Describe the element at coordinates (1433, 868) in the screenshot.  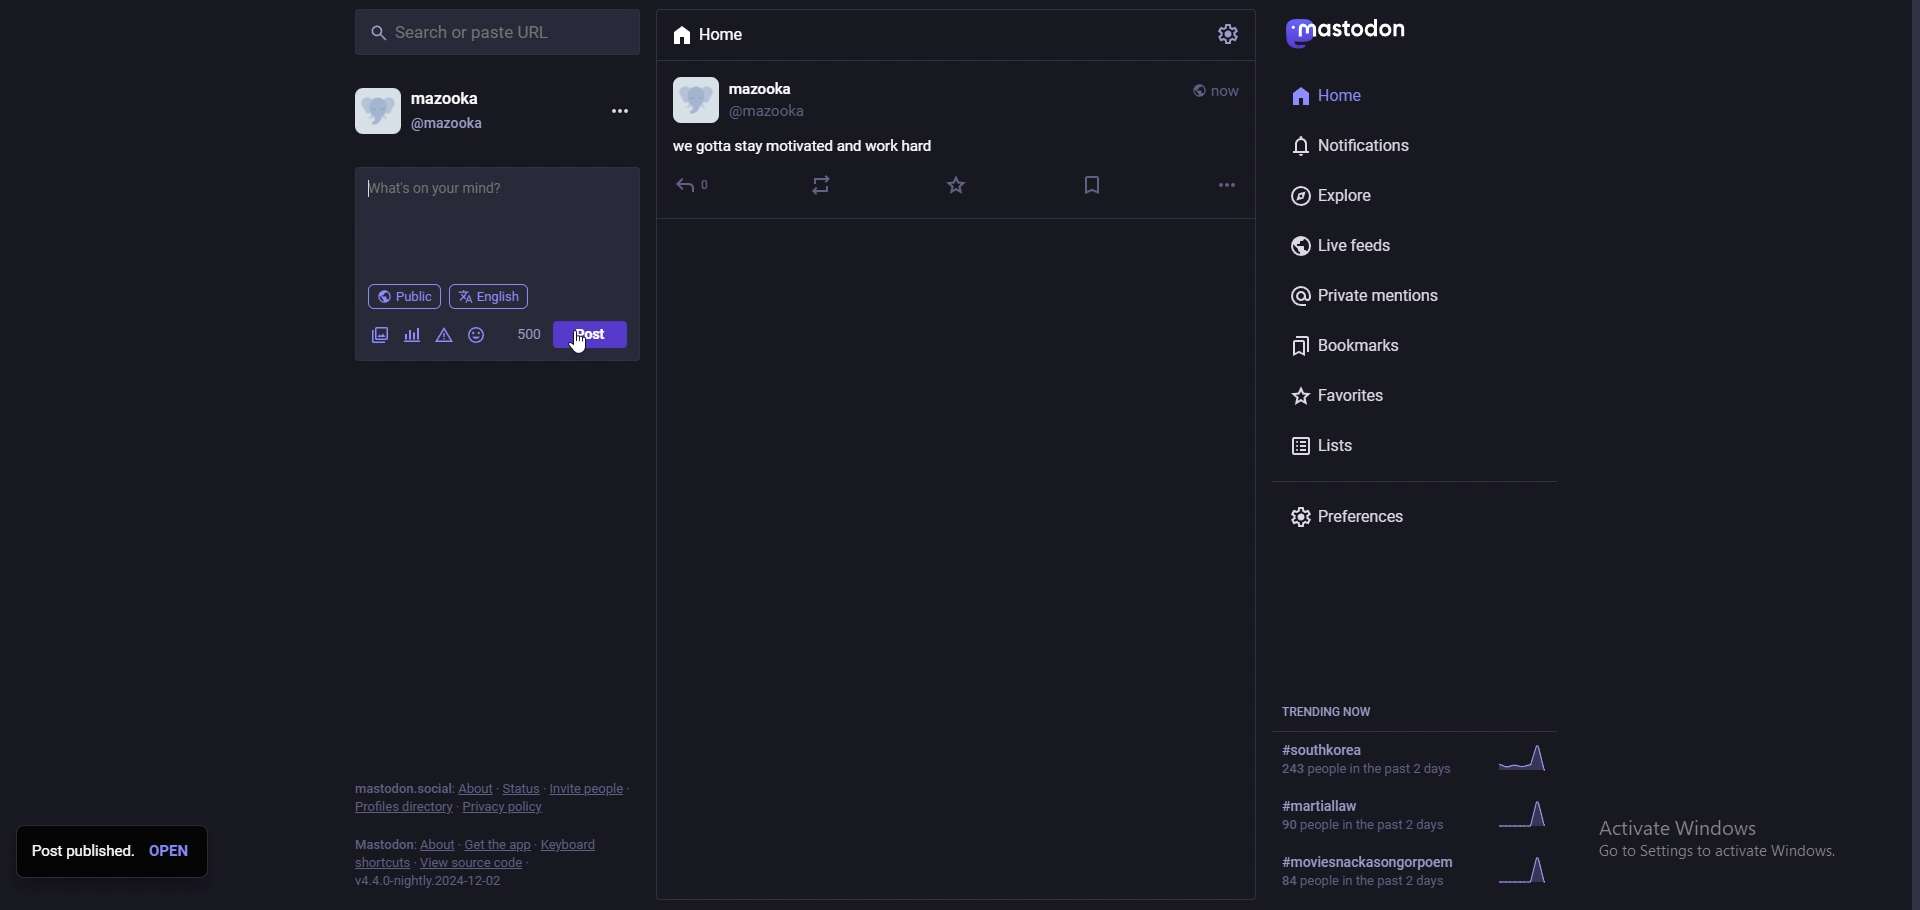
I see `#moviesnackasongorpoem` at that location.